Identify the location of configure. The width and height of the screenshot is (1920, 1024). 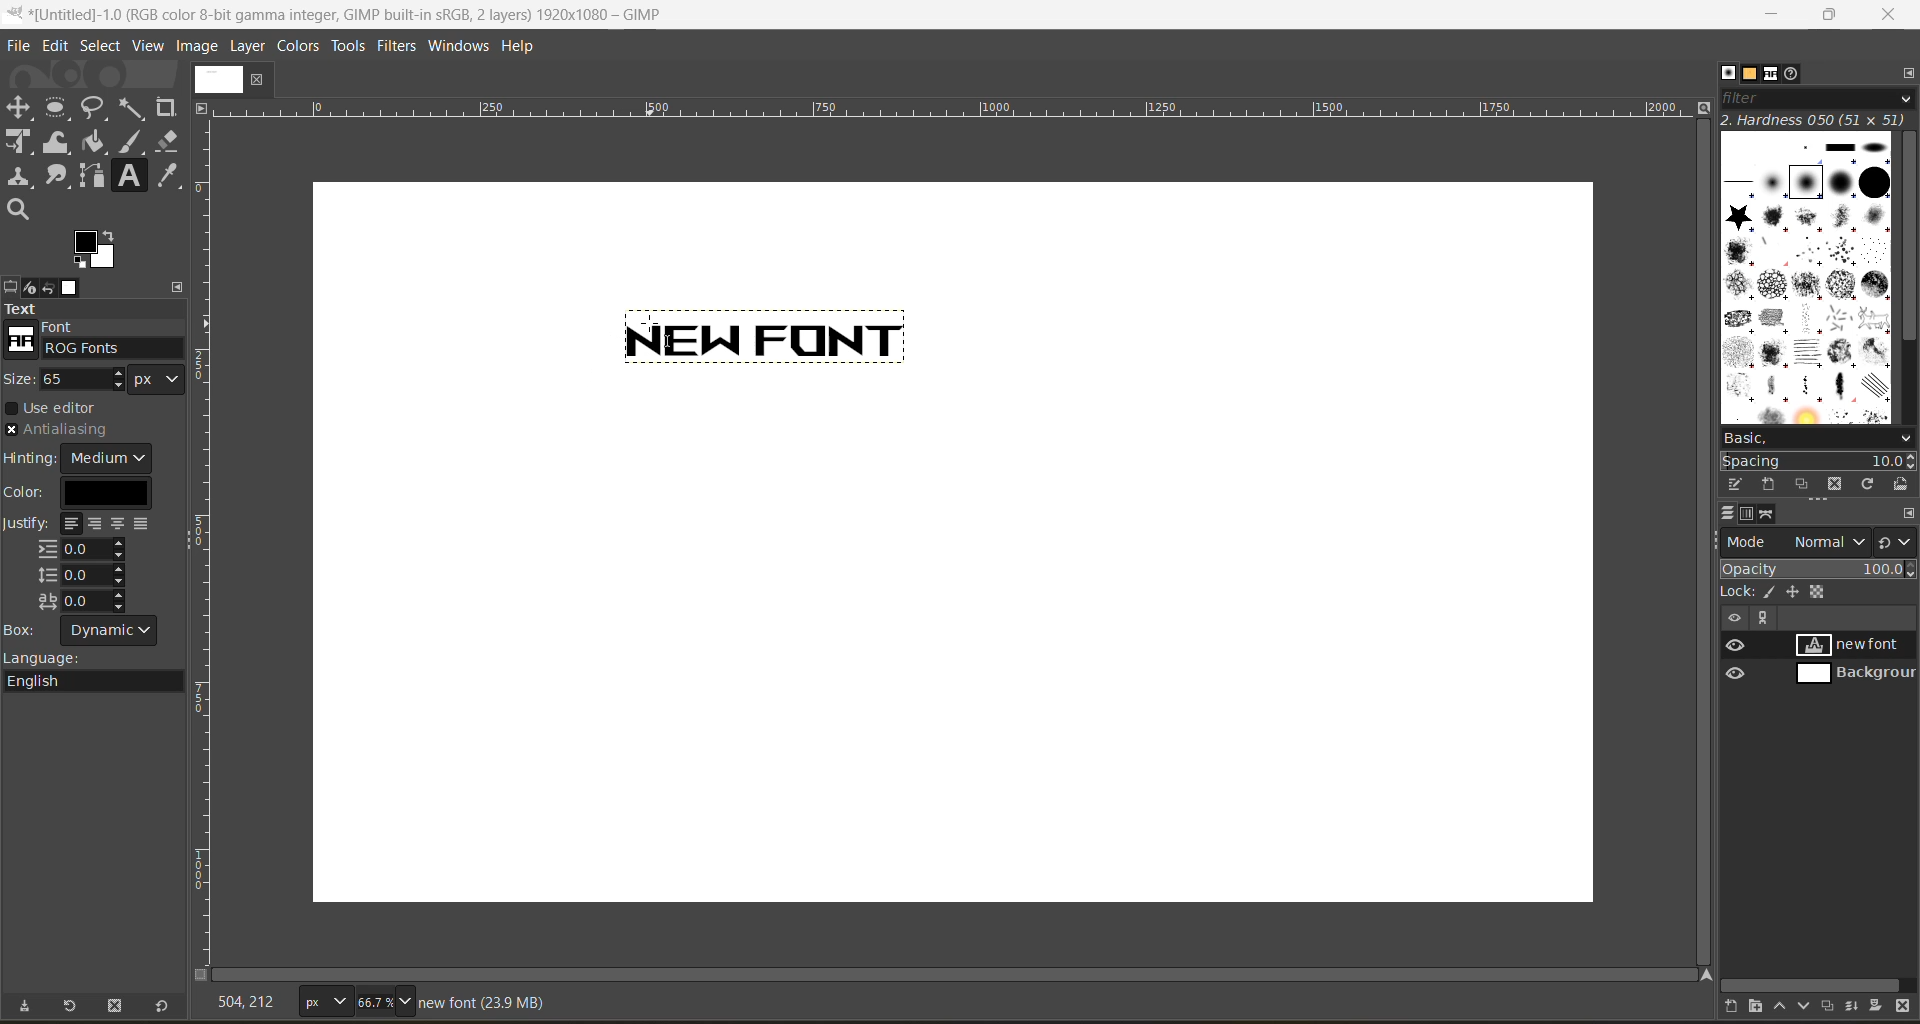
(1908, 514).